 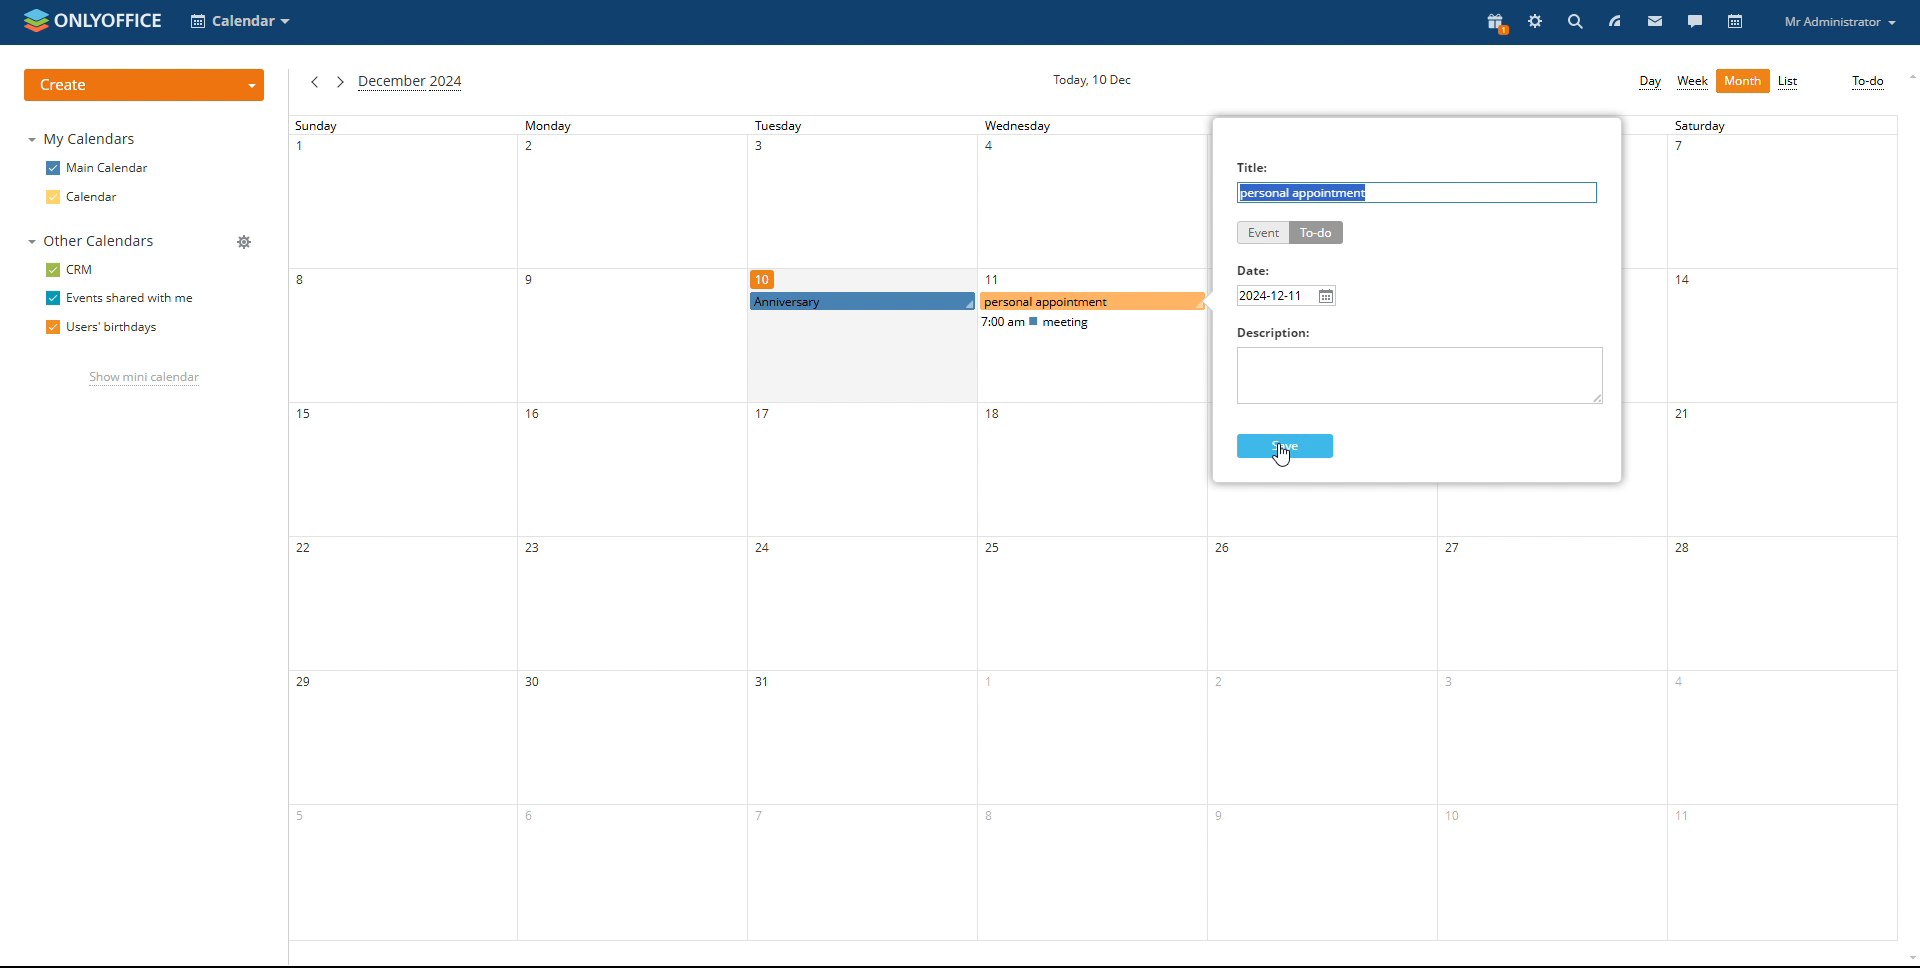 What do you see at coordinates (411, 83) in the screenshot?
I see `current month` at bounding box center [411, 83].